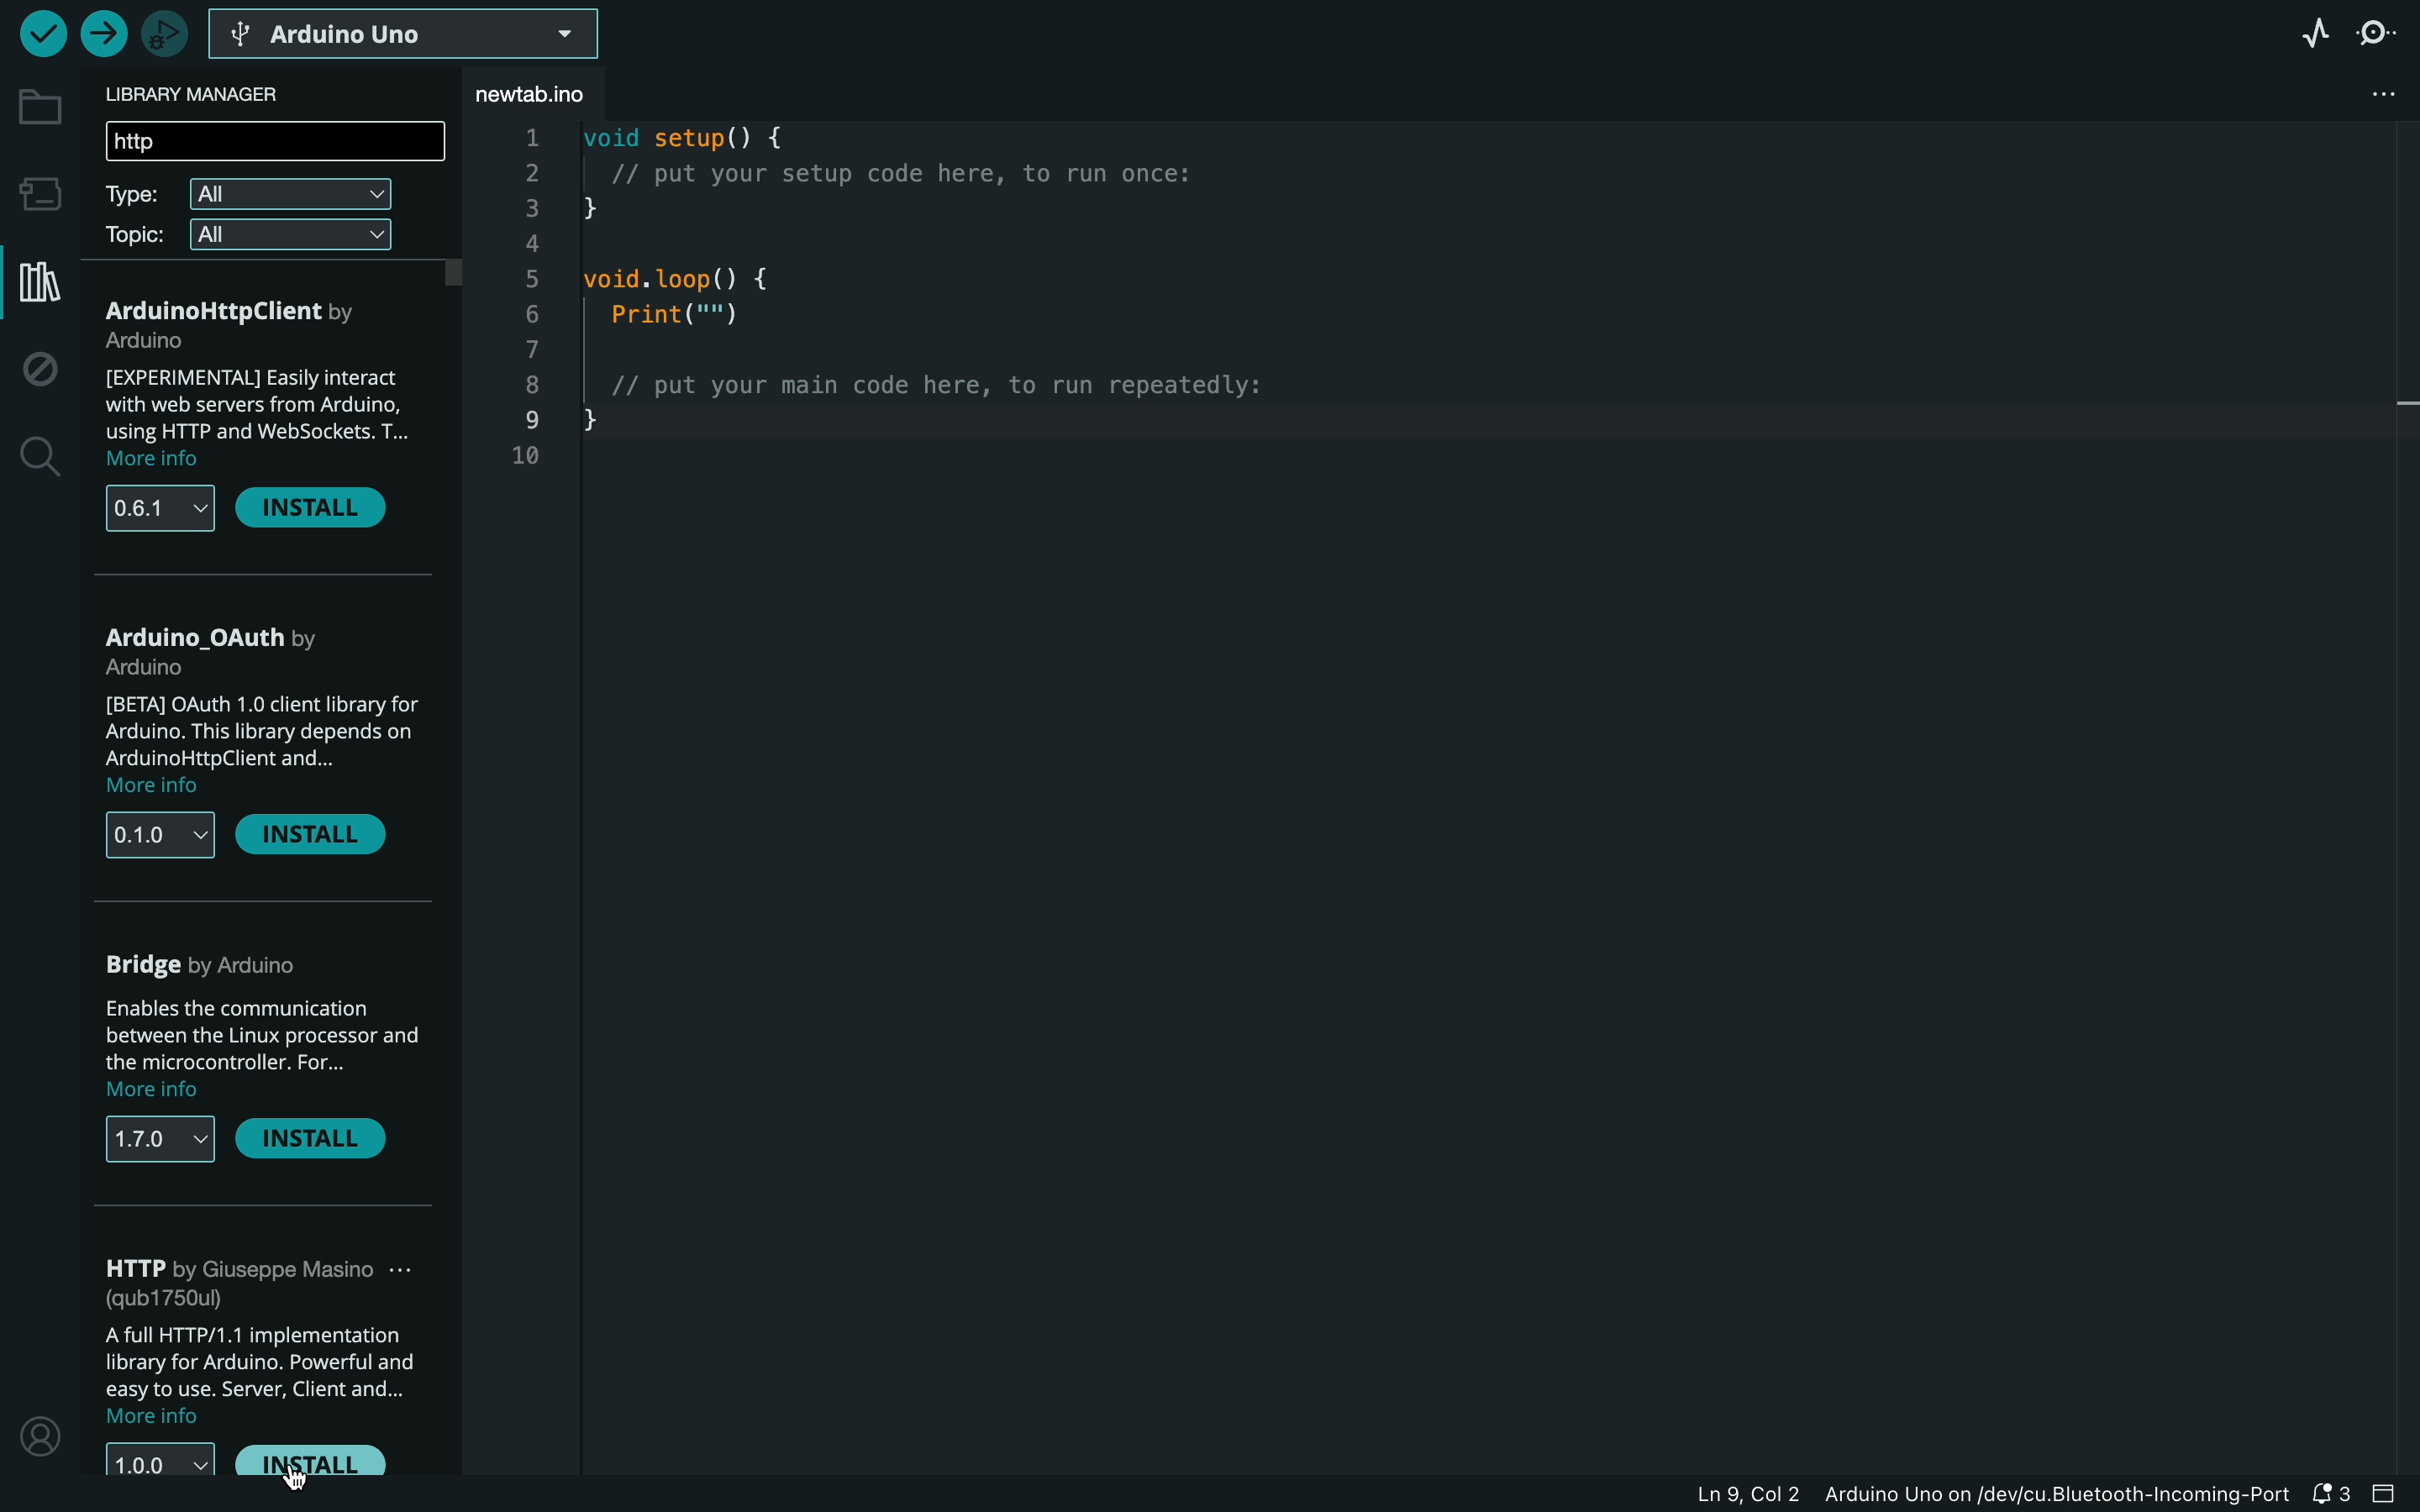  I want to click on notification, so click(2330, 1494).